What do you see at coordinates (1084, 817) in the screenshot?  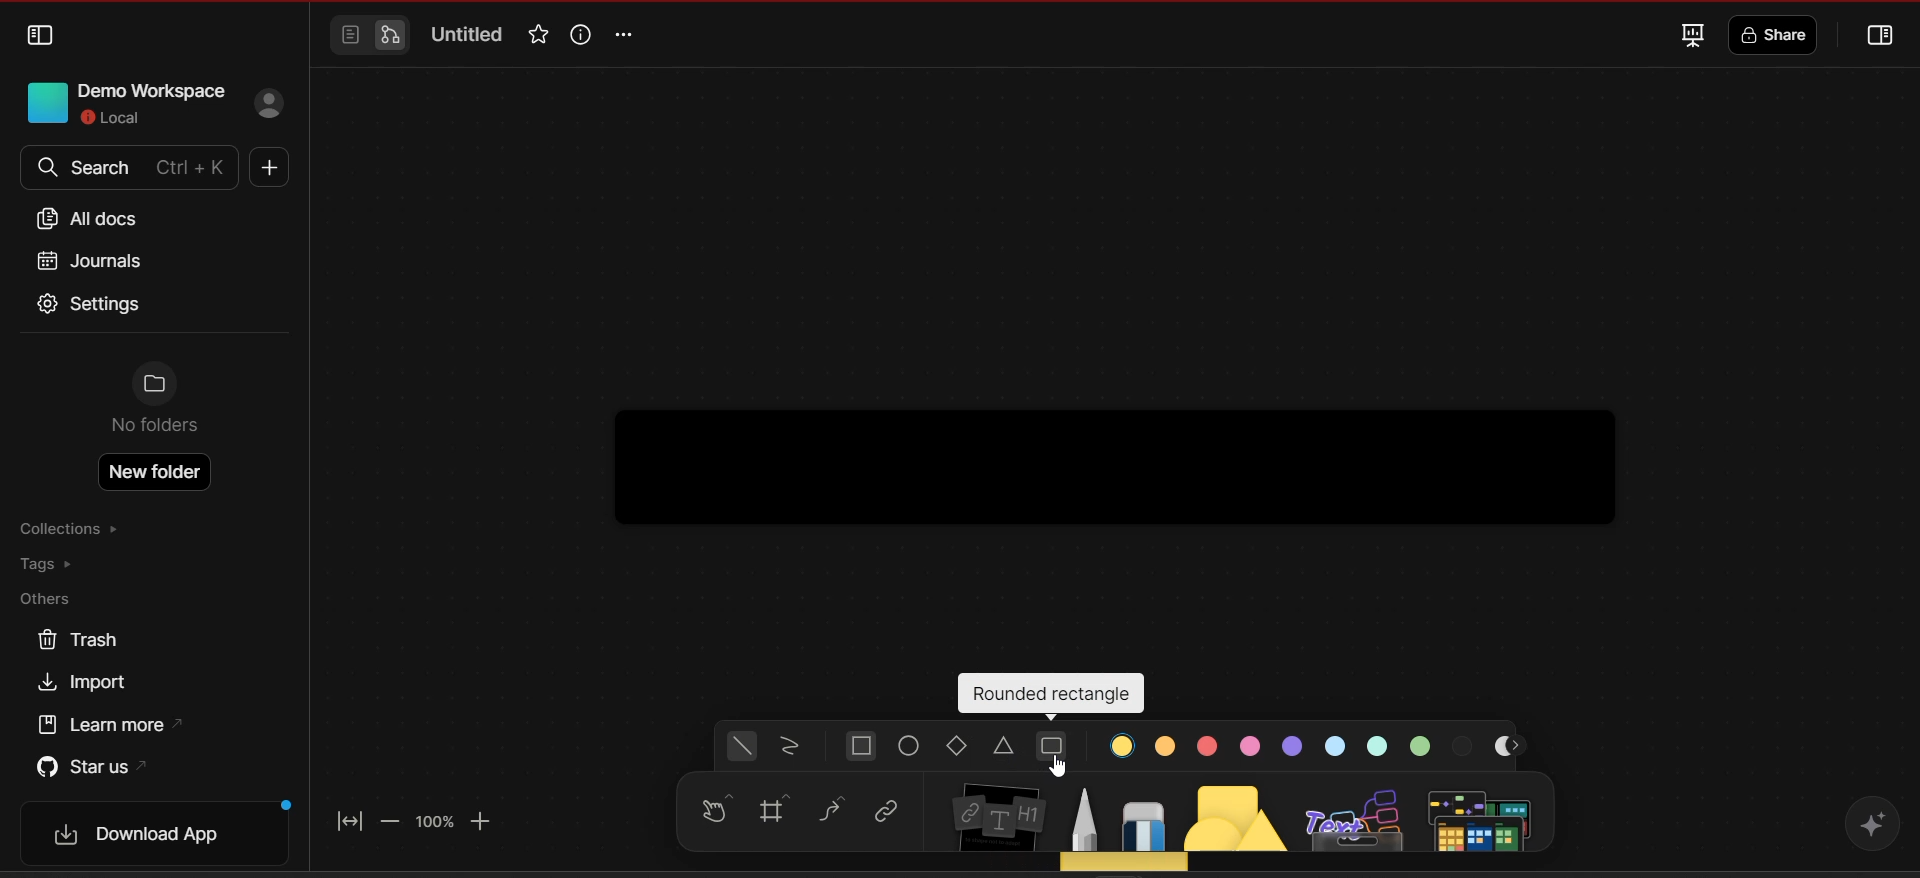 I see `pen` at bounding box center [1084, 817].